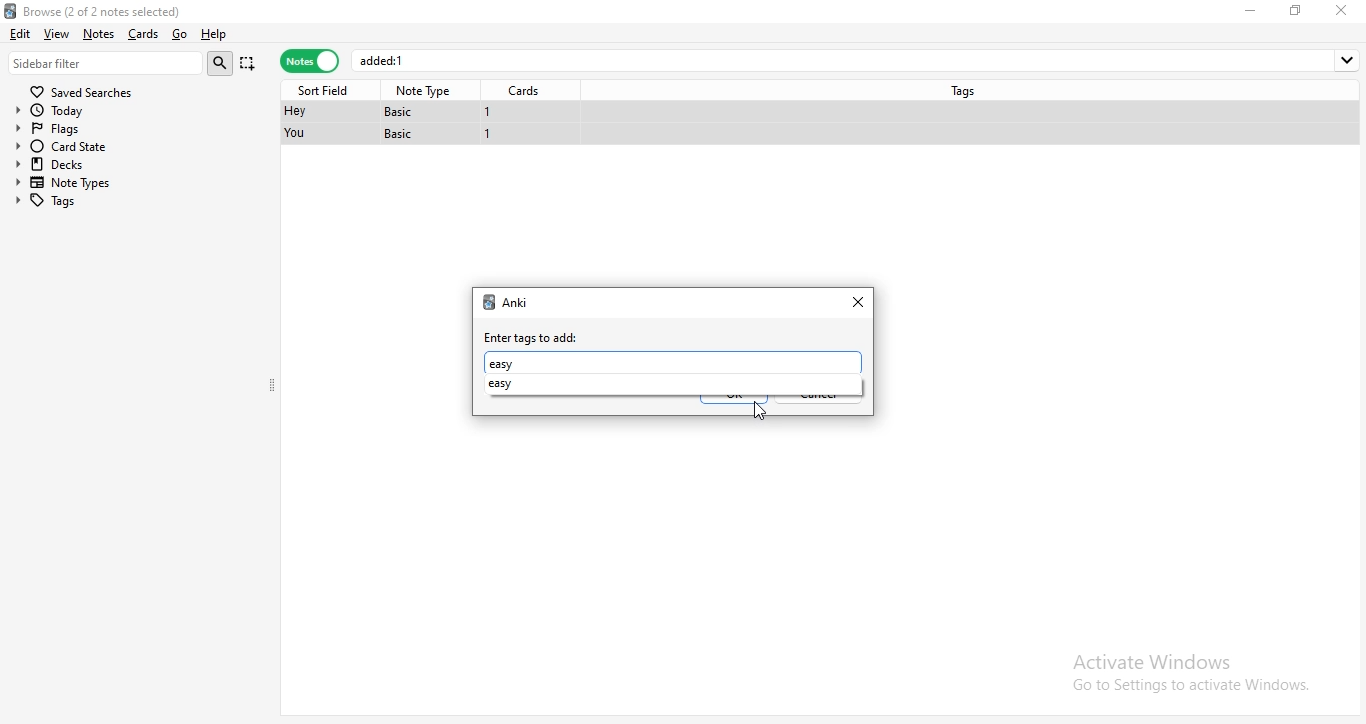 This screenshot has width=1366, height=724. Describe the element at coordinates (1345, 10) in the screenshot. I see `close` at that location.